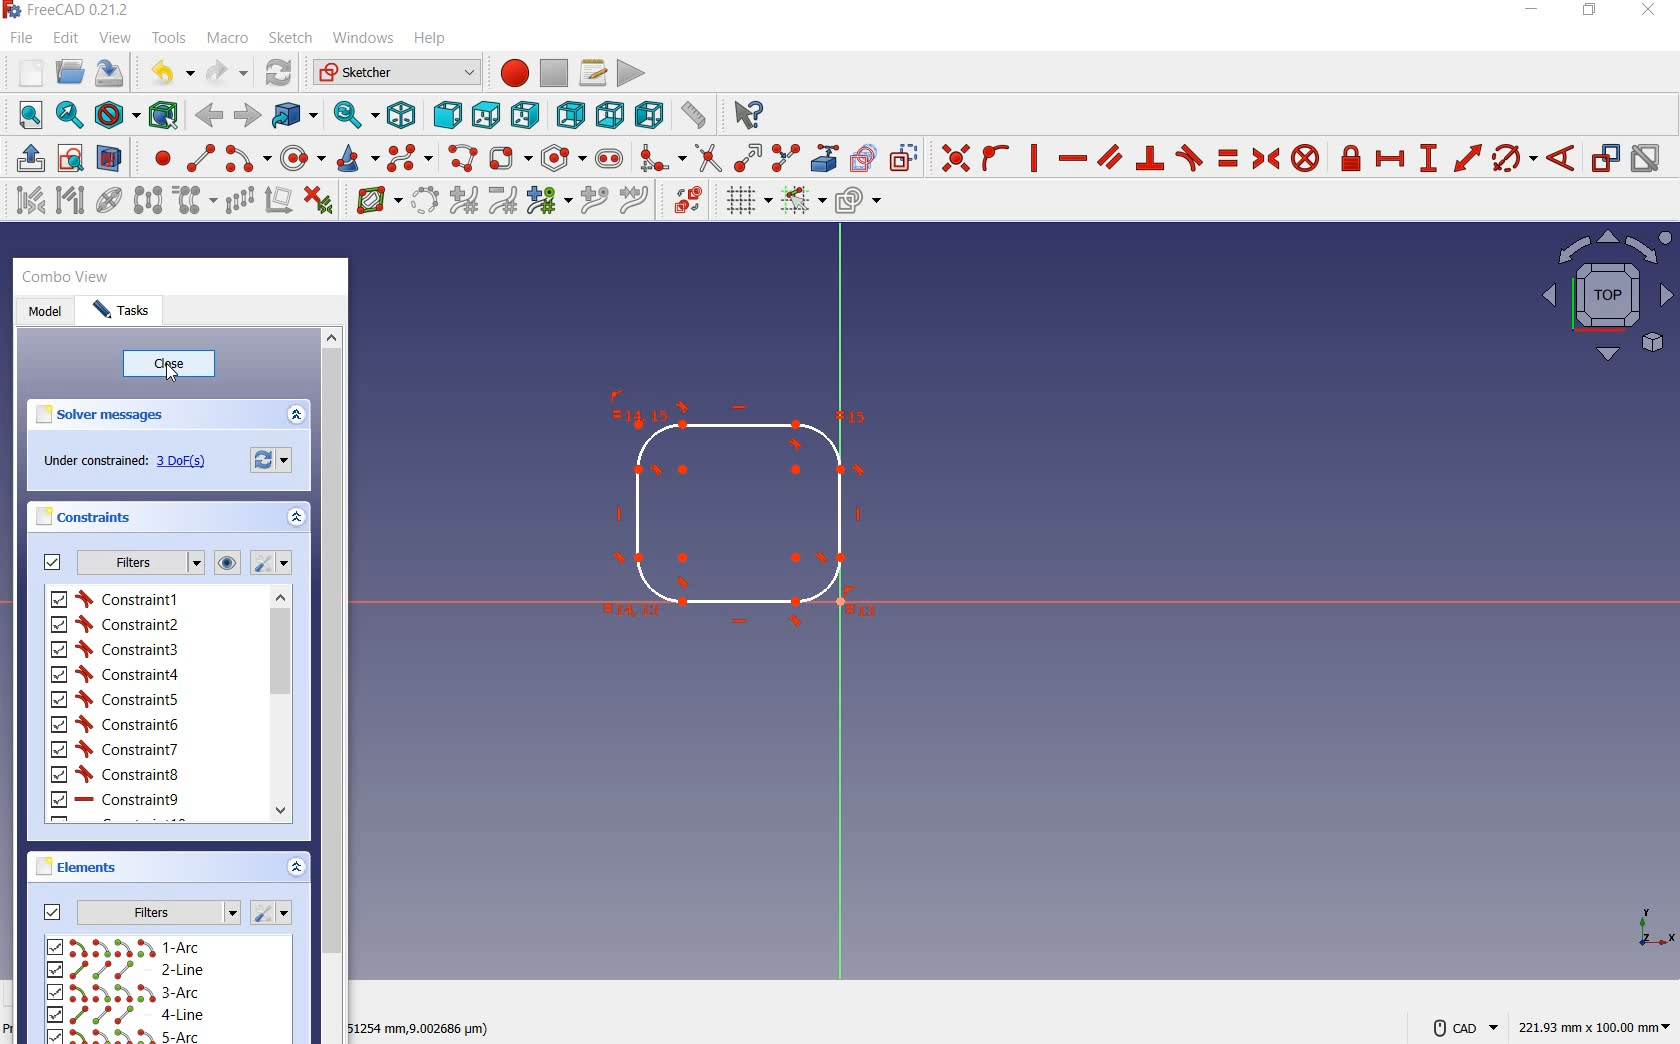  What do you see at coordinates (1534, 10) in the screenshot?
I see `minimize` at bounding box center [1534, 10].